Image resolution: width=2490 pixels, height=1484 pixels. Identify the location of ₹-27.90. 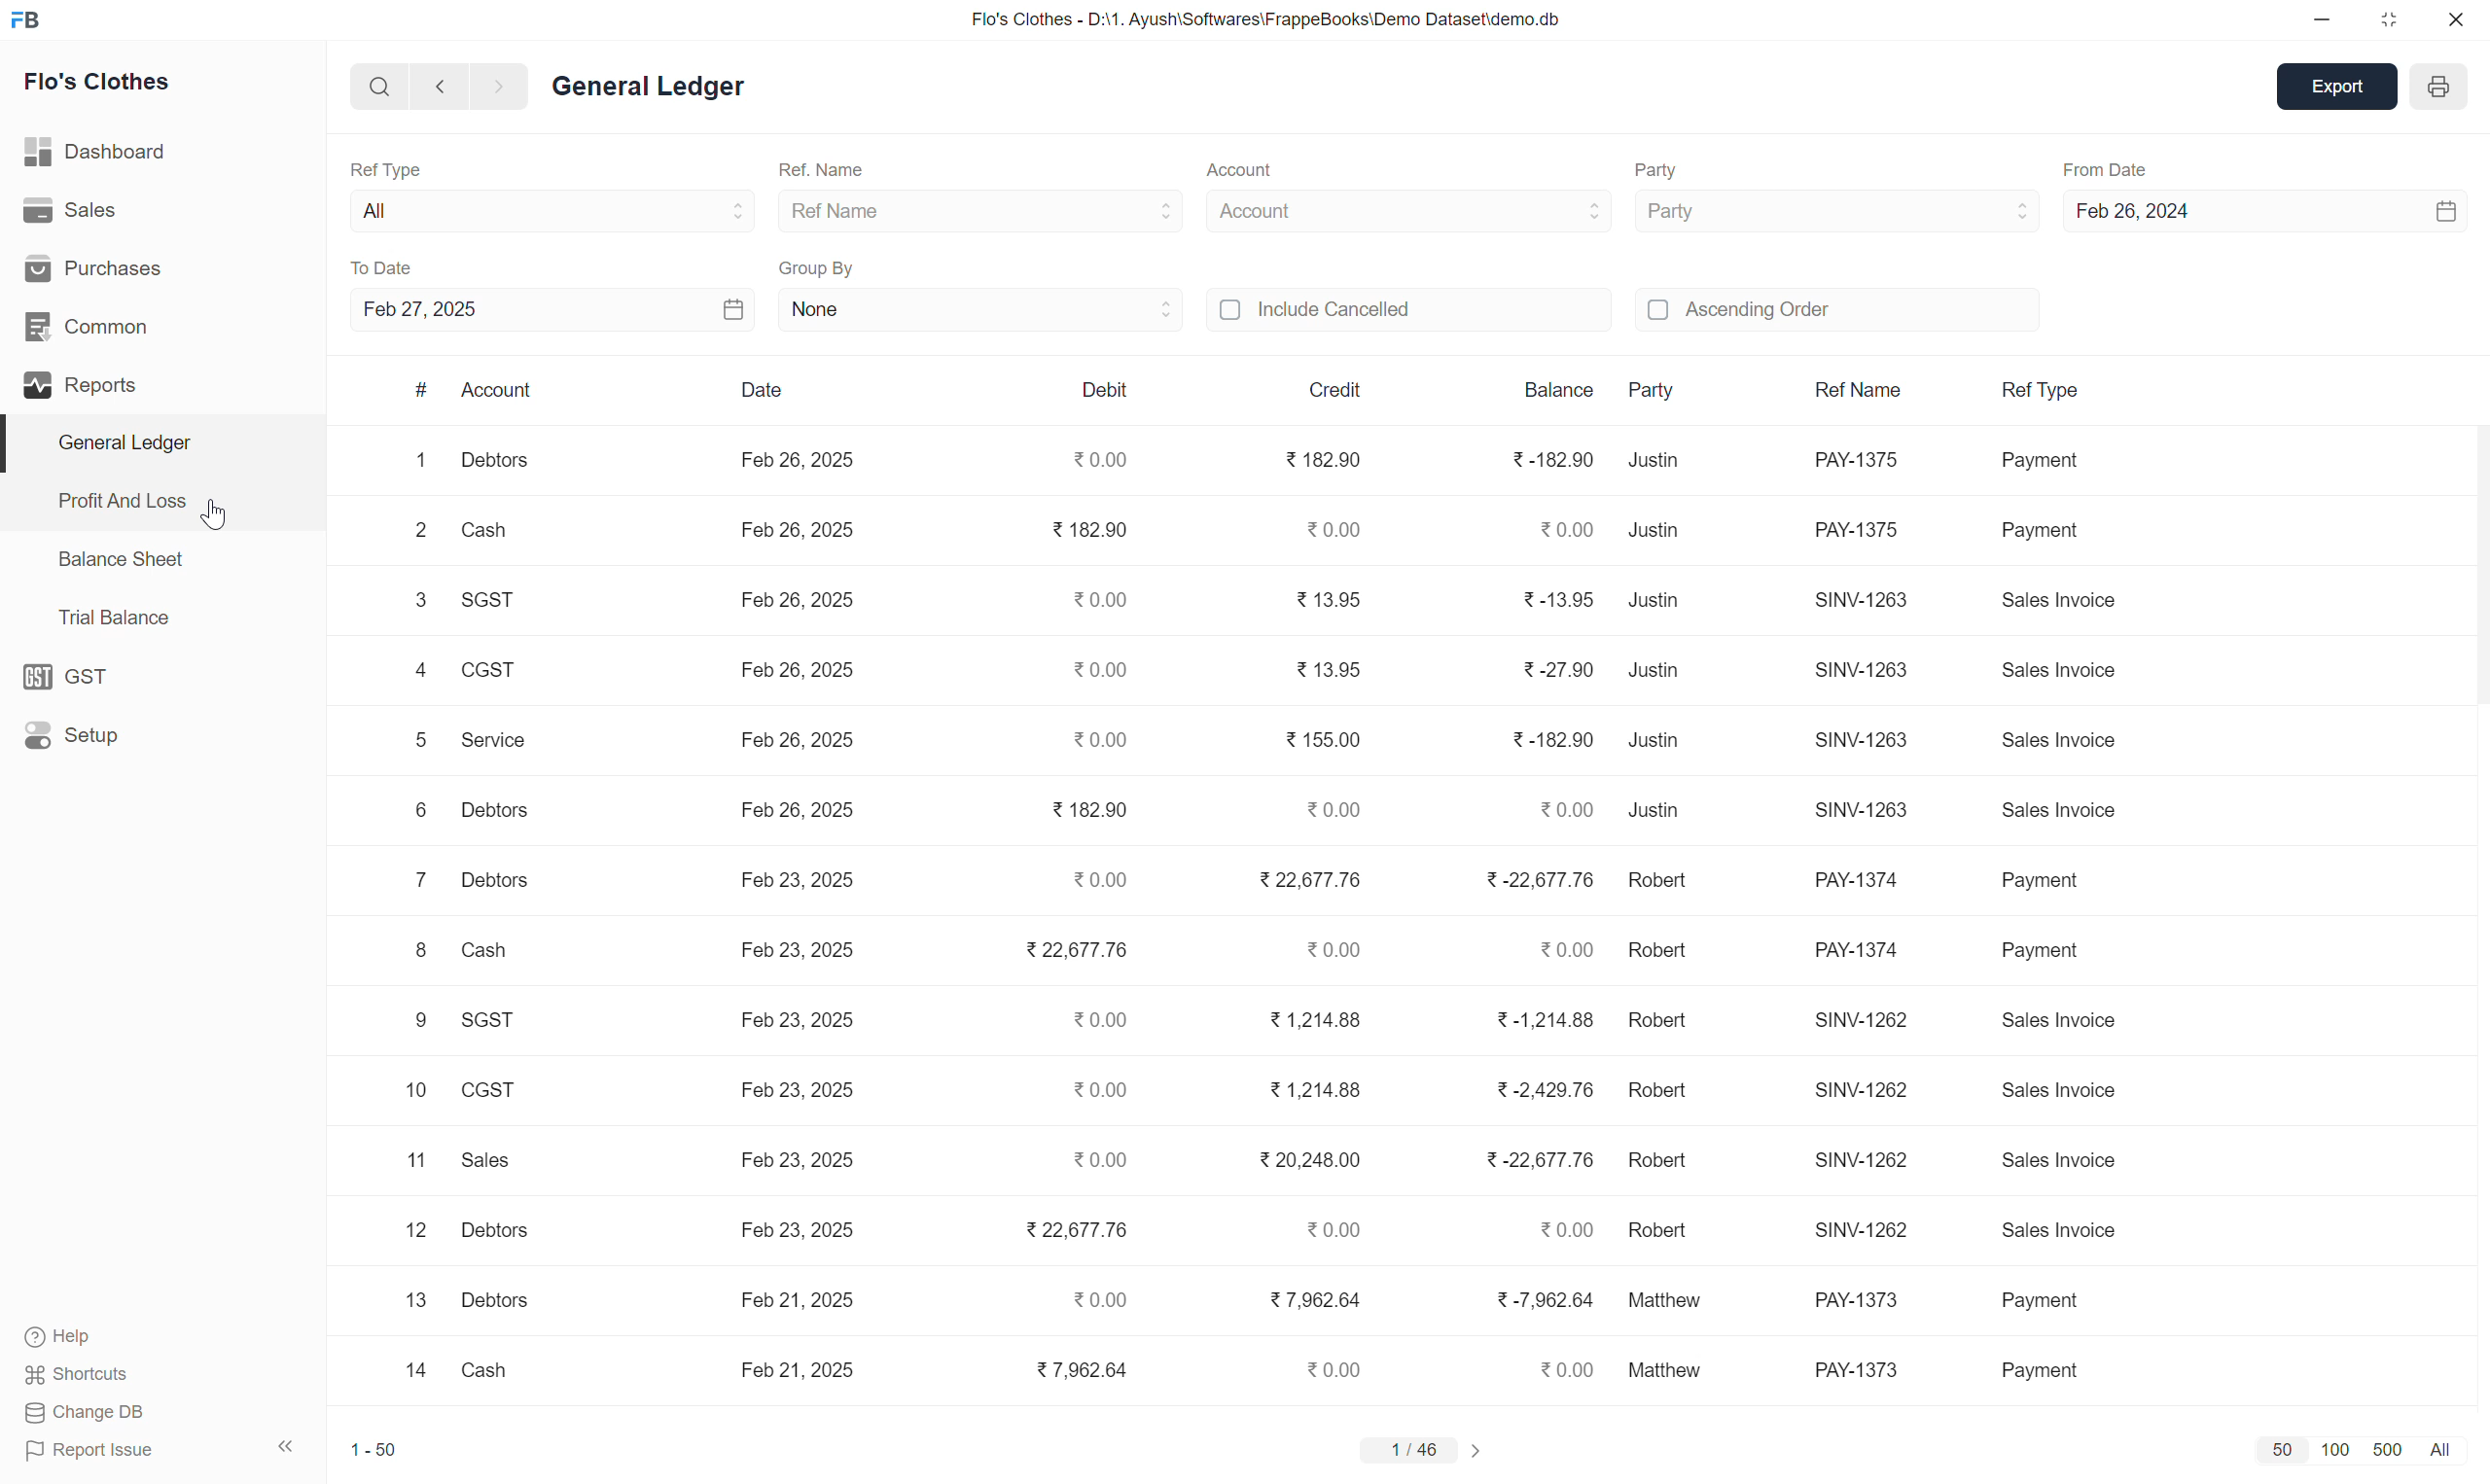
(1548, 669).